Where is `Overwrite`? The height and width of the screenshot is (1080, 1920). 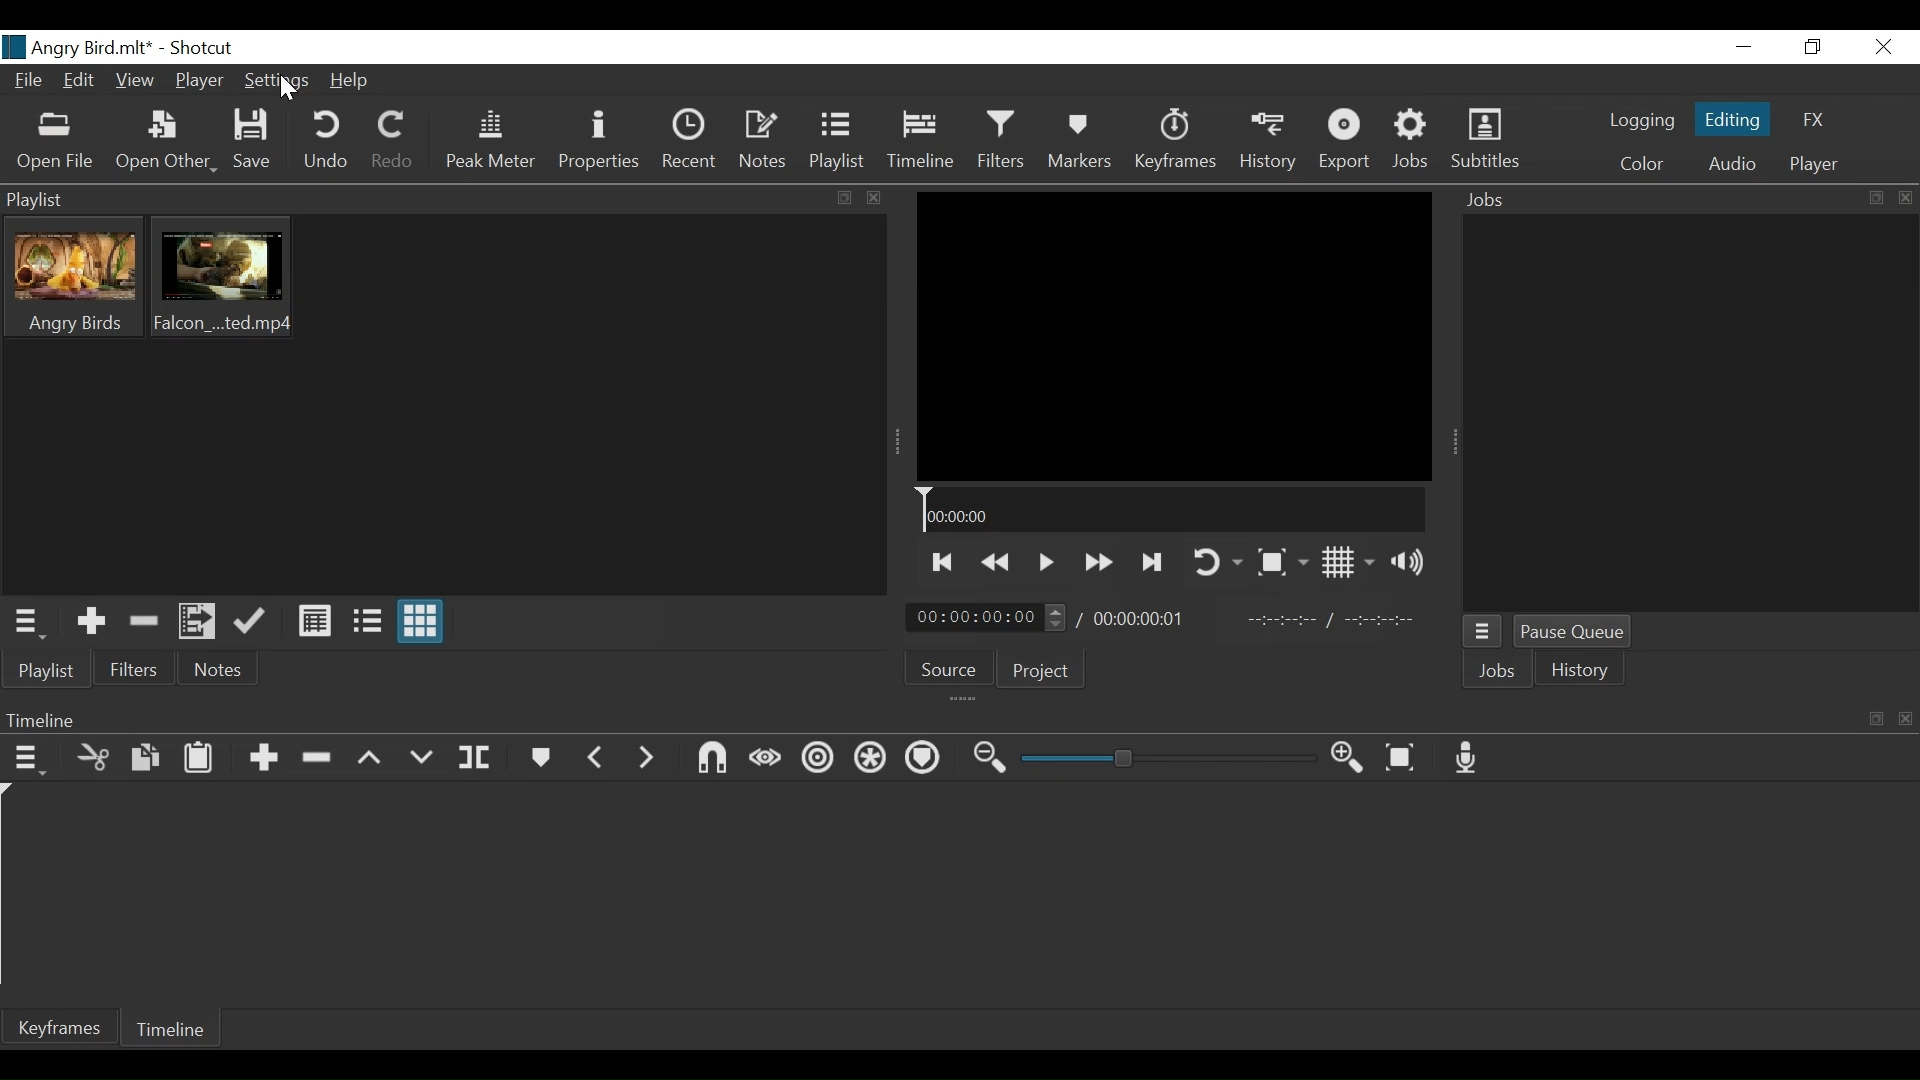
Overwrite is located at coordinates (423, 759).